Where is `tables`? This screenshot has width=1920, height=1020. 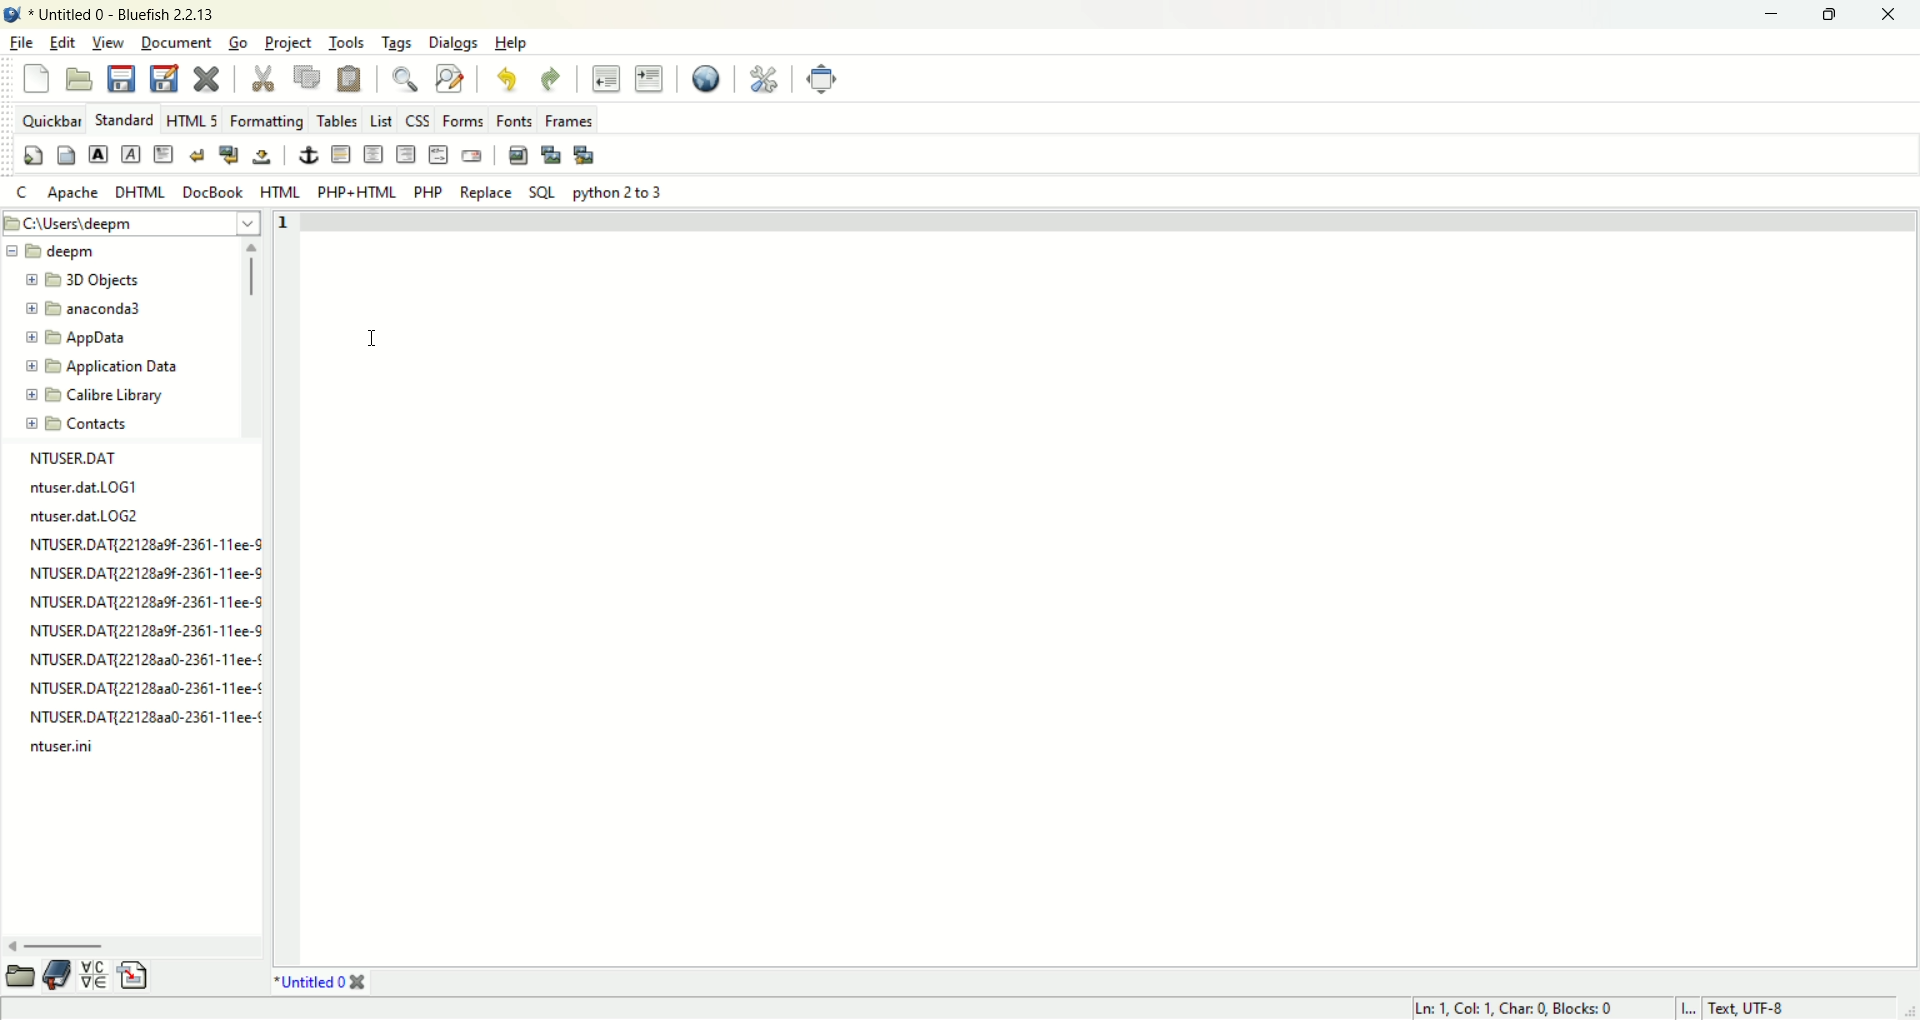 tables is located at coordinates (338, 121).